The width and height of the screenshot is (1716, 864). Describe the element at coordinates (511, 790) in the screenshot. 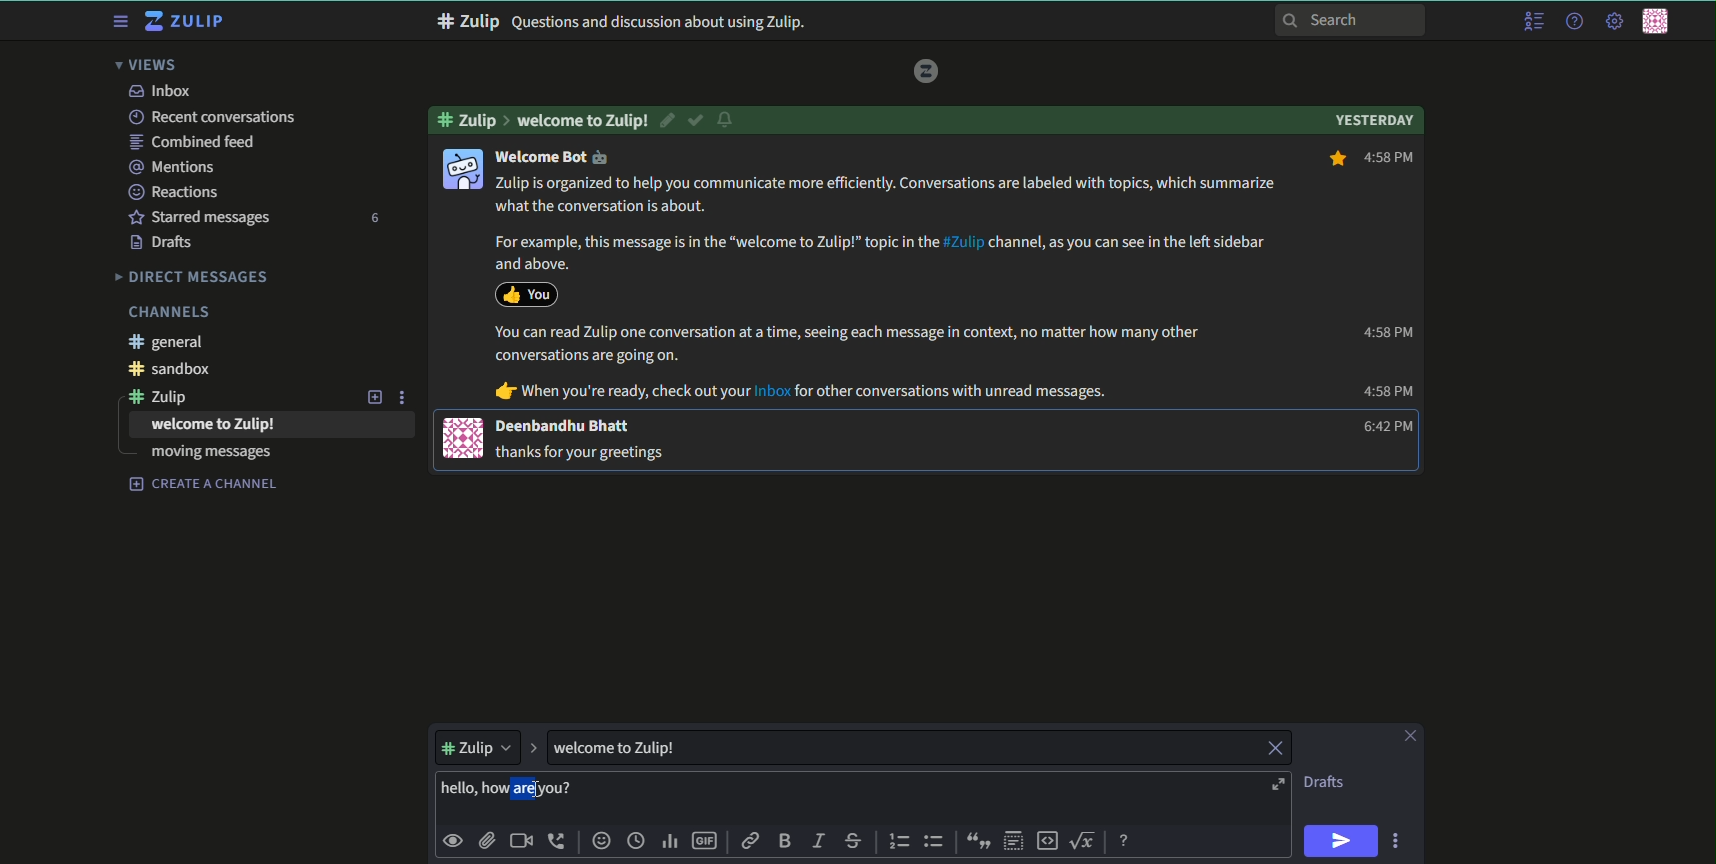

I see `highlighted text` at that location.